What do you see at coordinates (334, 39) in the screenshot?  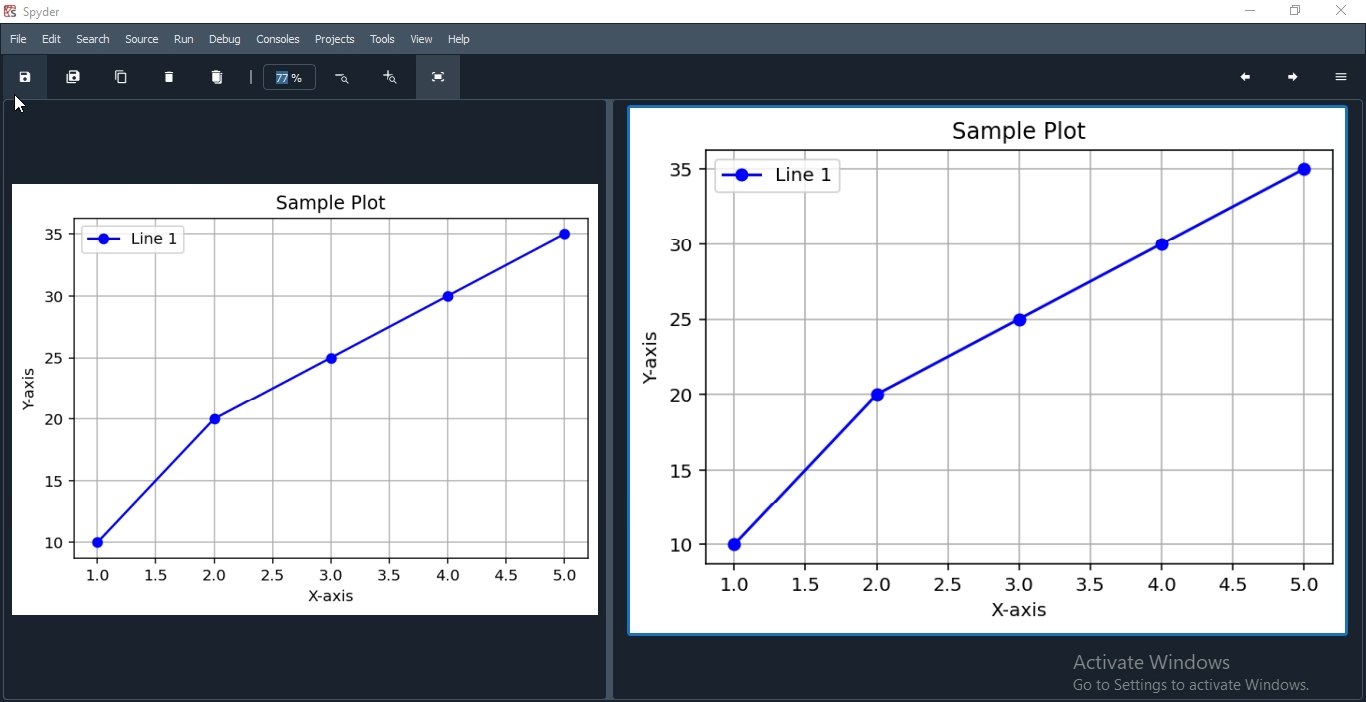 I see `Projects` at bounding box center [334, 39].